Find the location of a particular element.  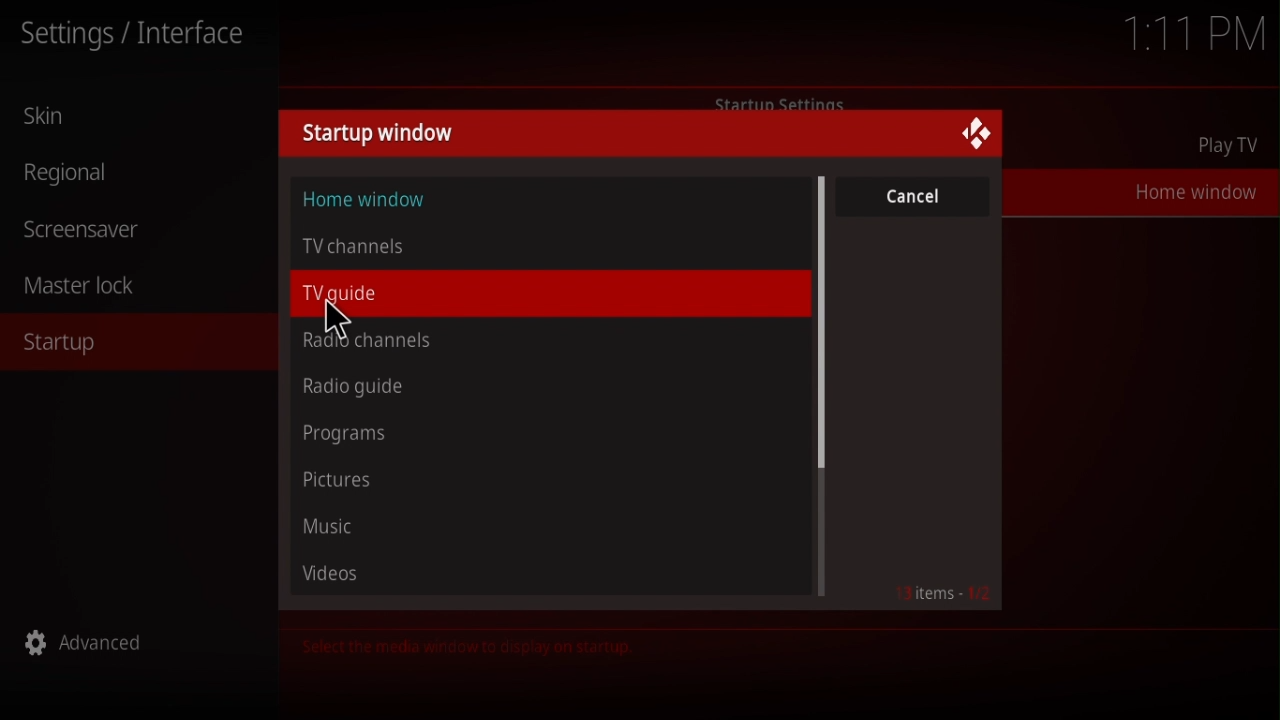

skin is located at coordinates (55, 117).